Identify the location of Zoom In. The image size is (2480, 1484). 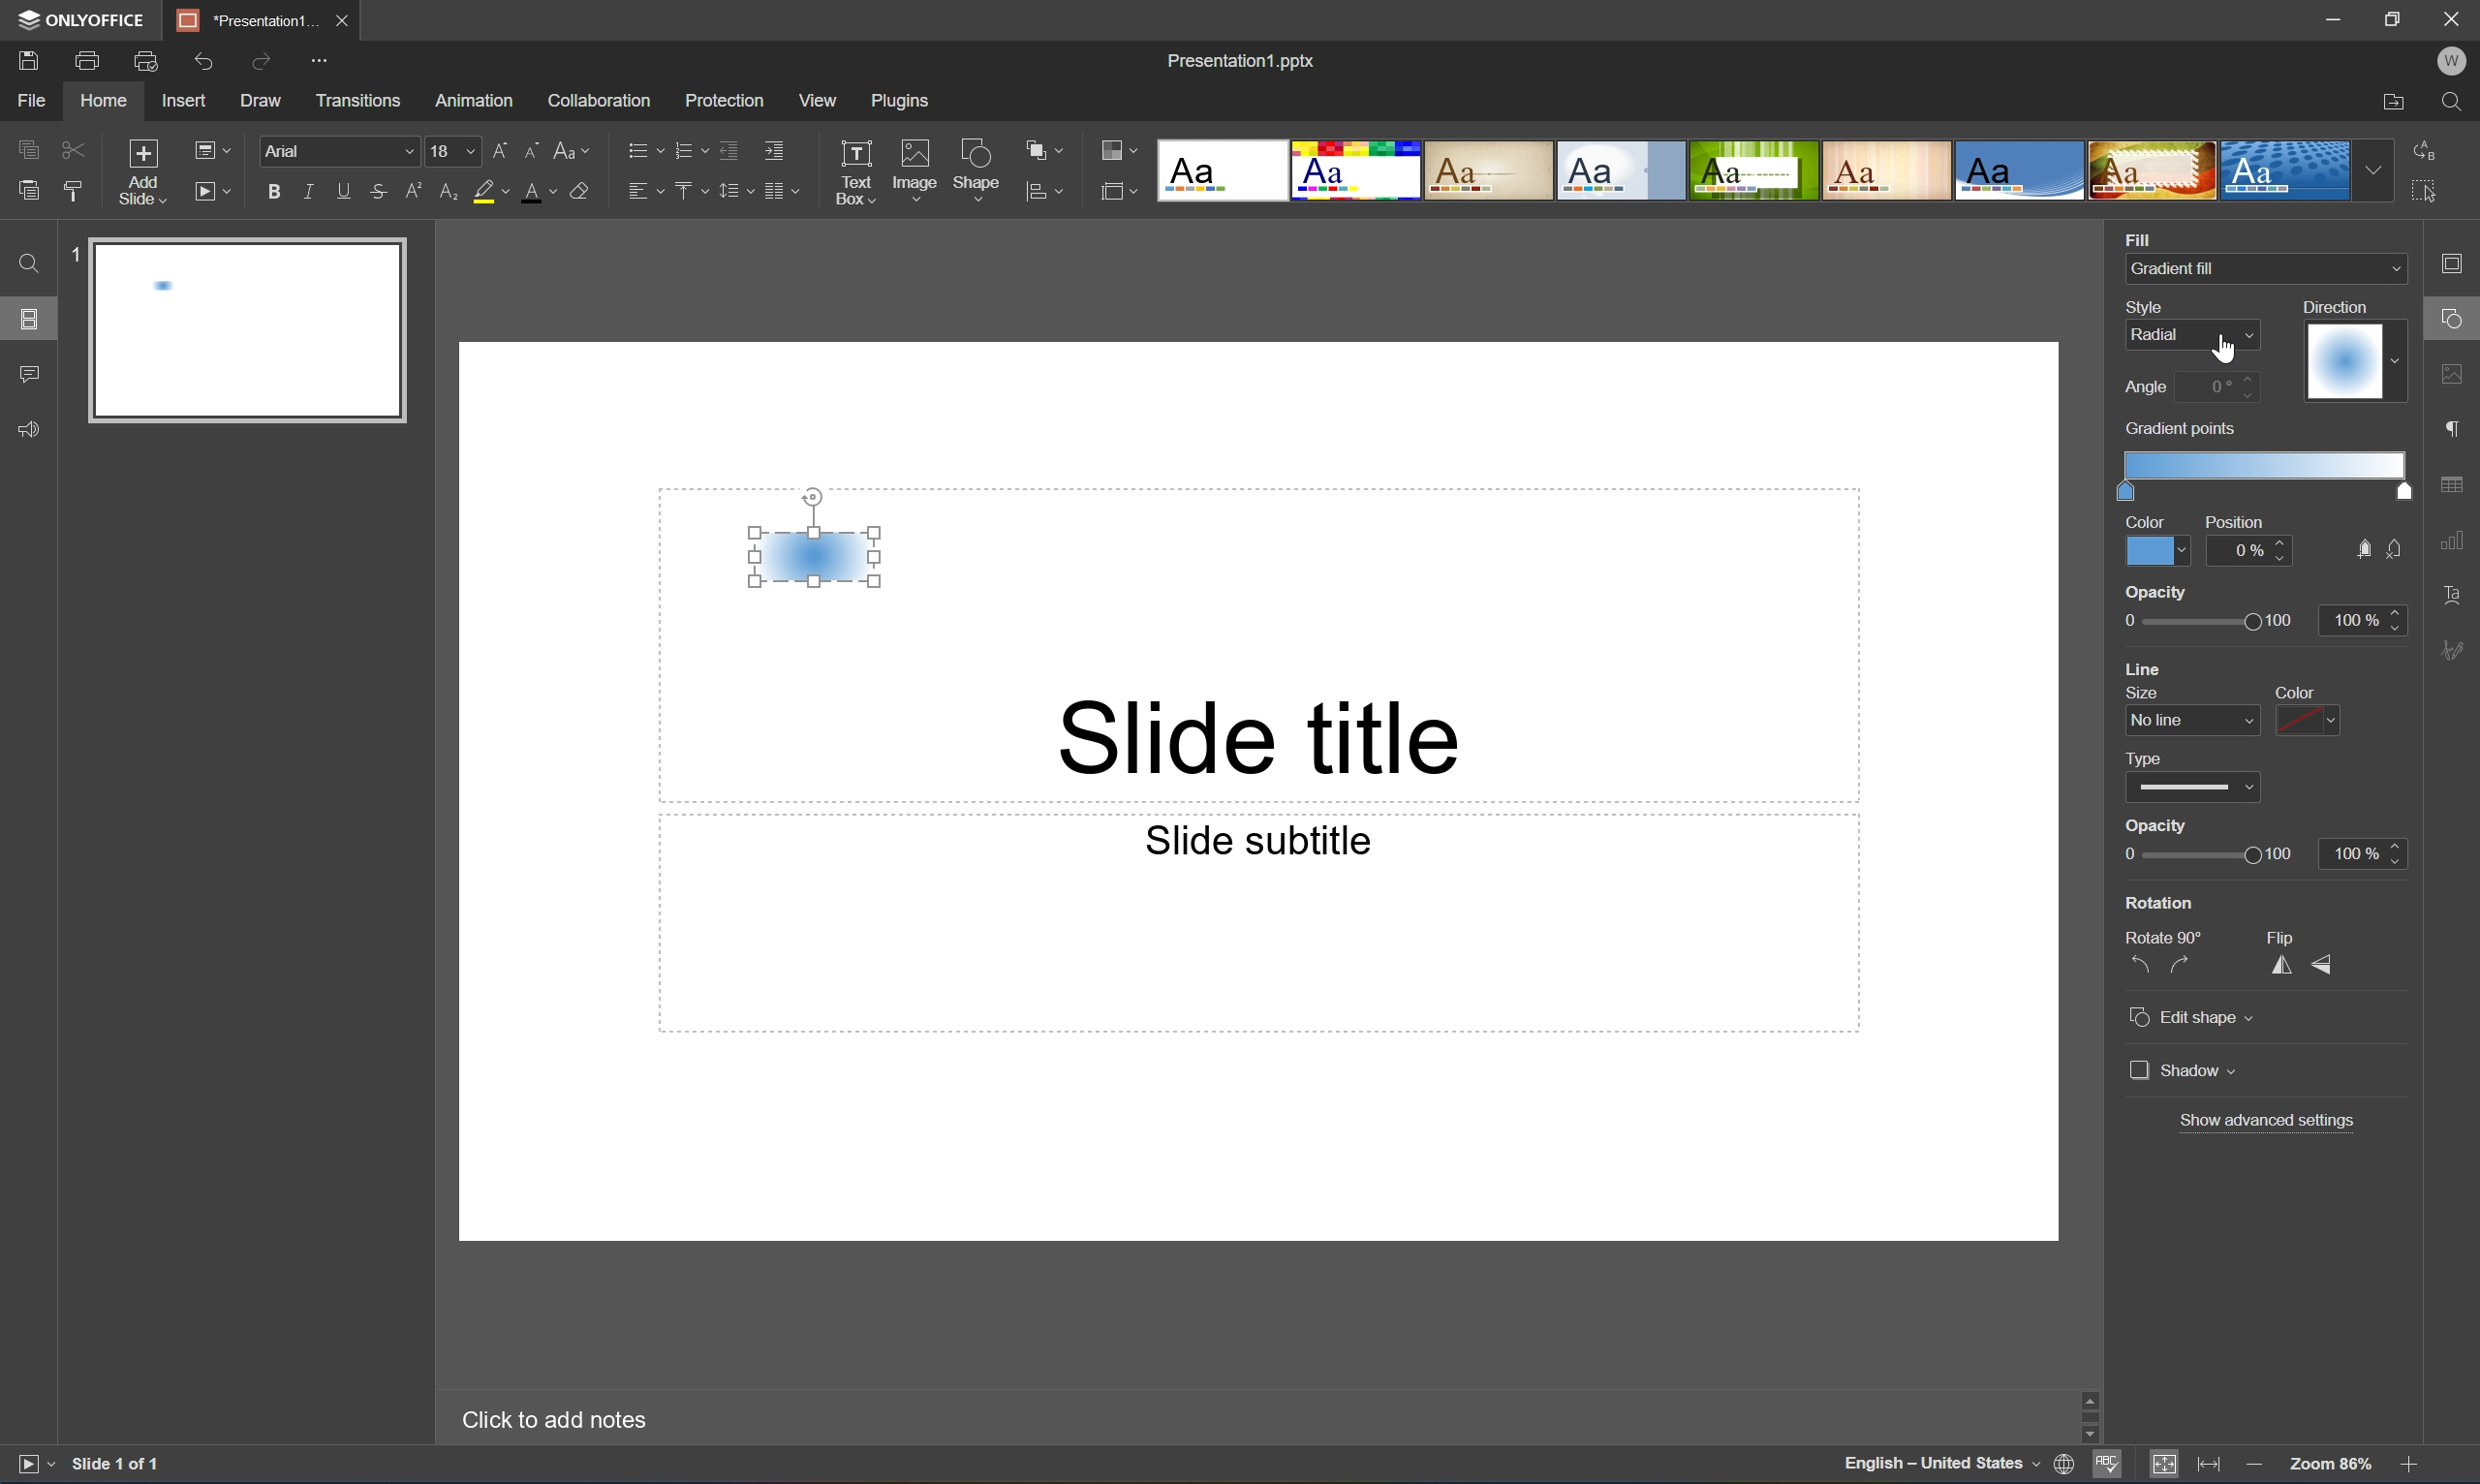
(2407, 1468).